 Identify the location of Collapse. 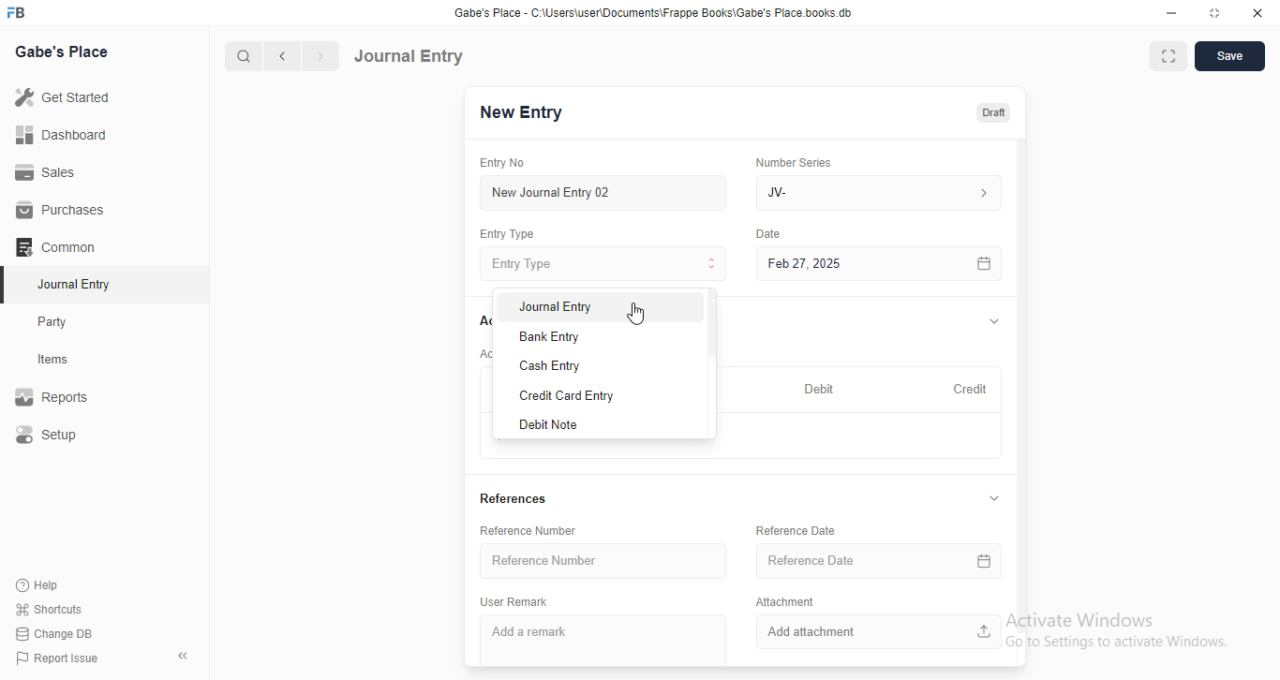
(184, 656).